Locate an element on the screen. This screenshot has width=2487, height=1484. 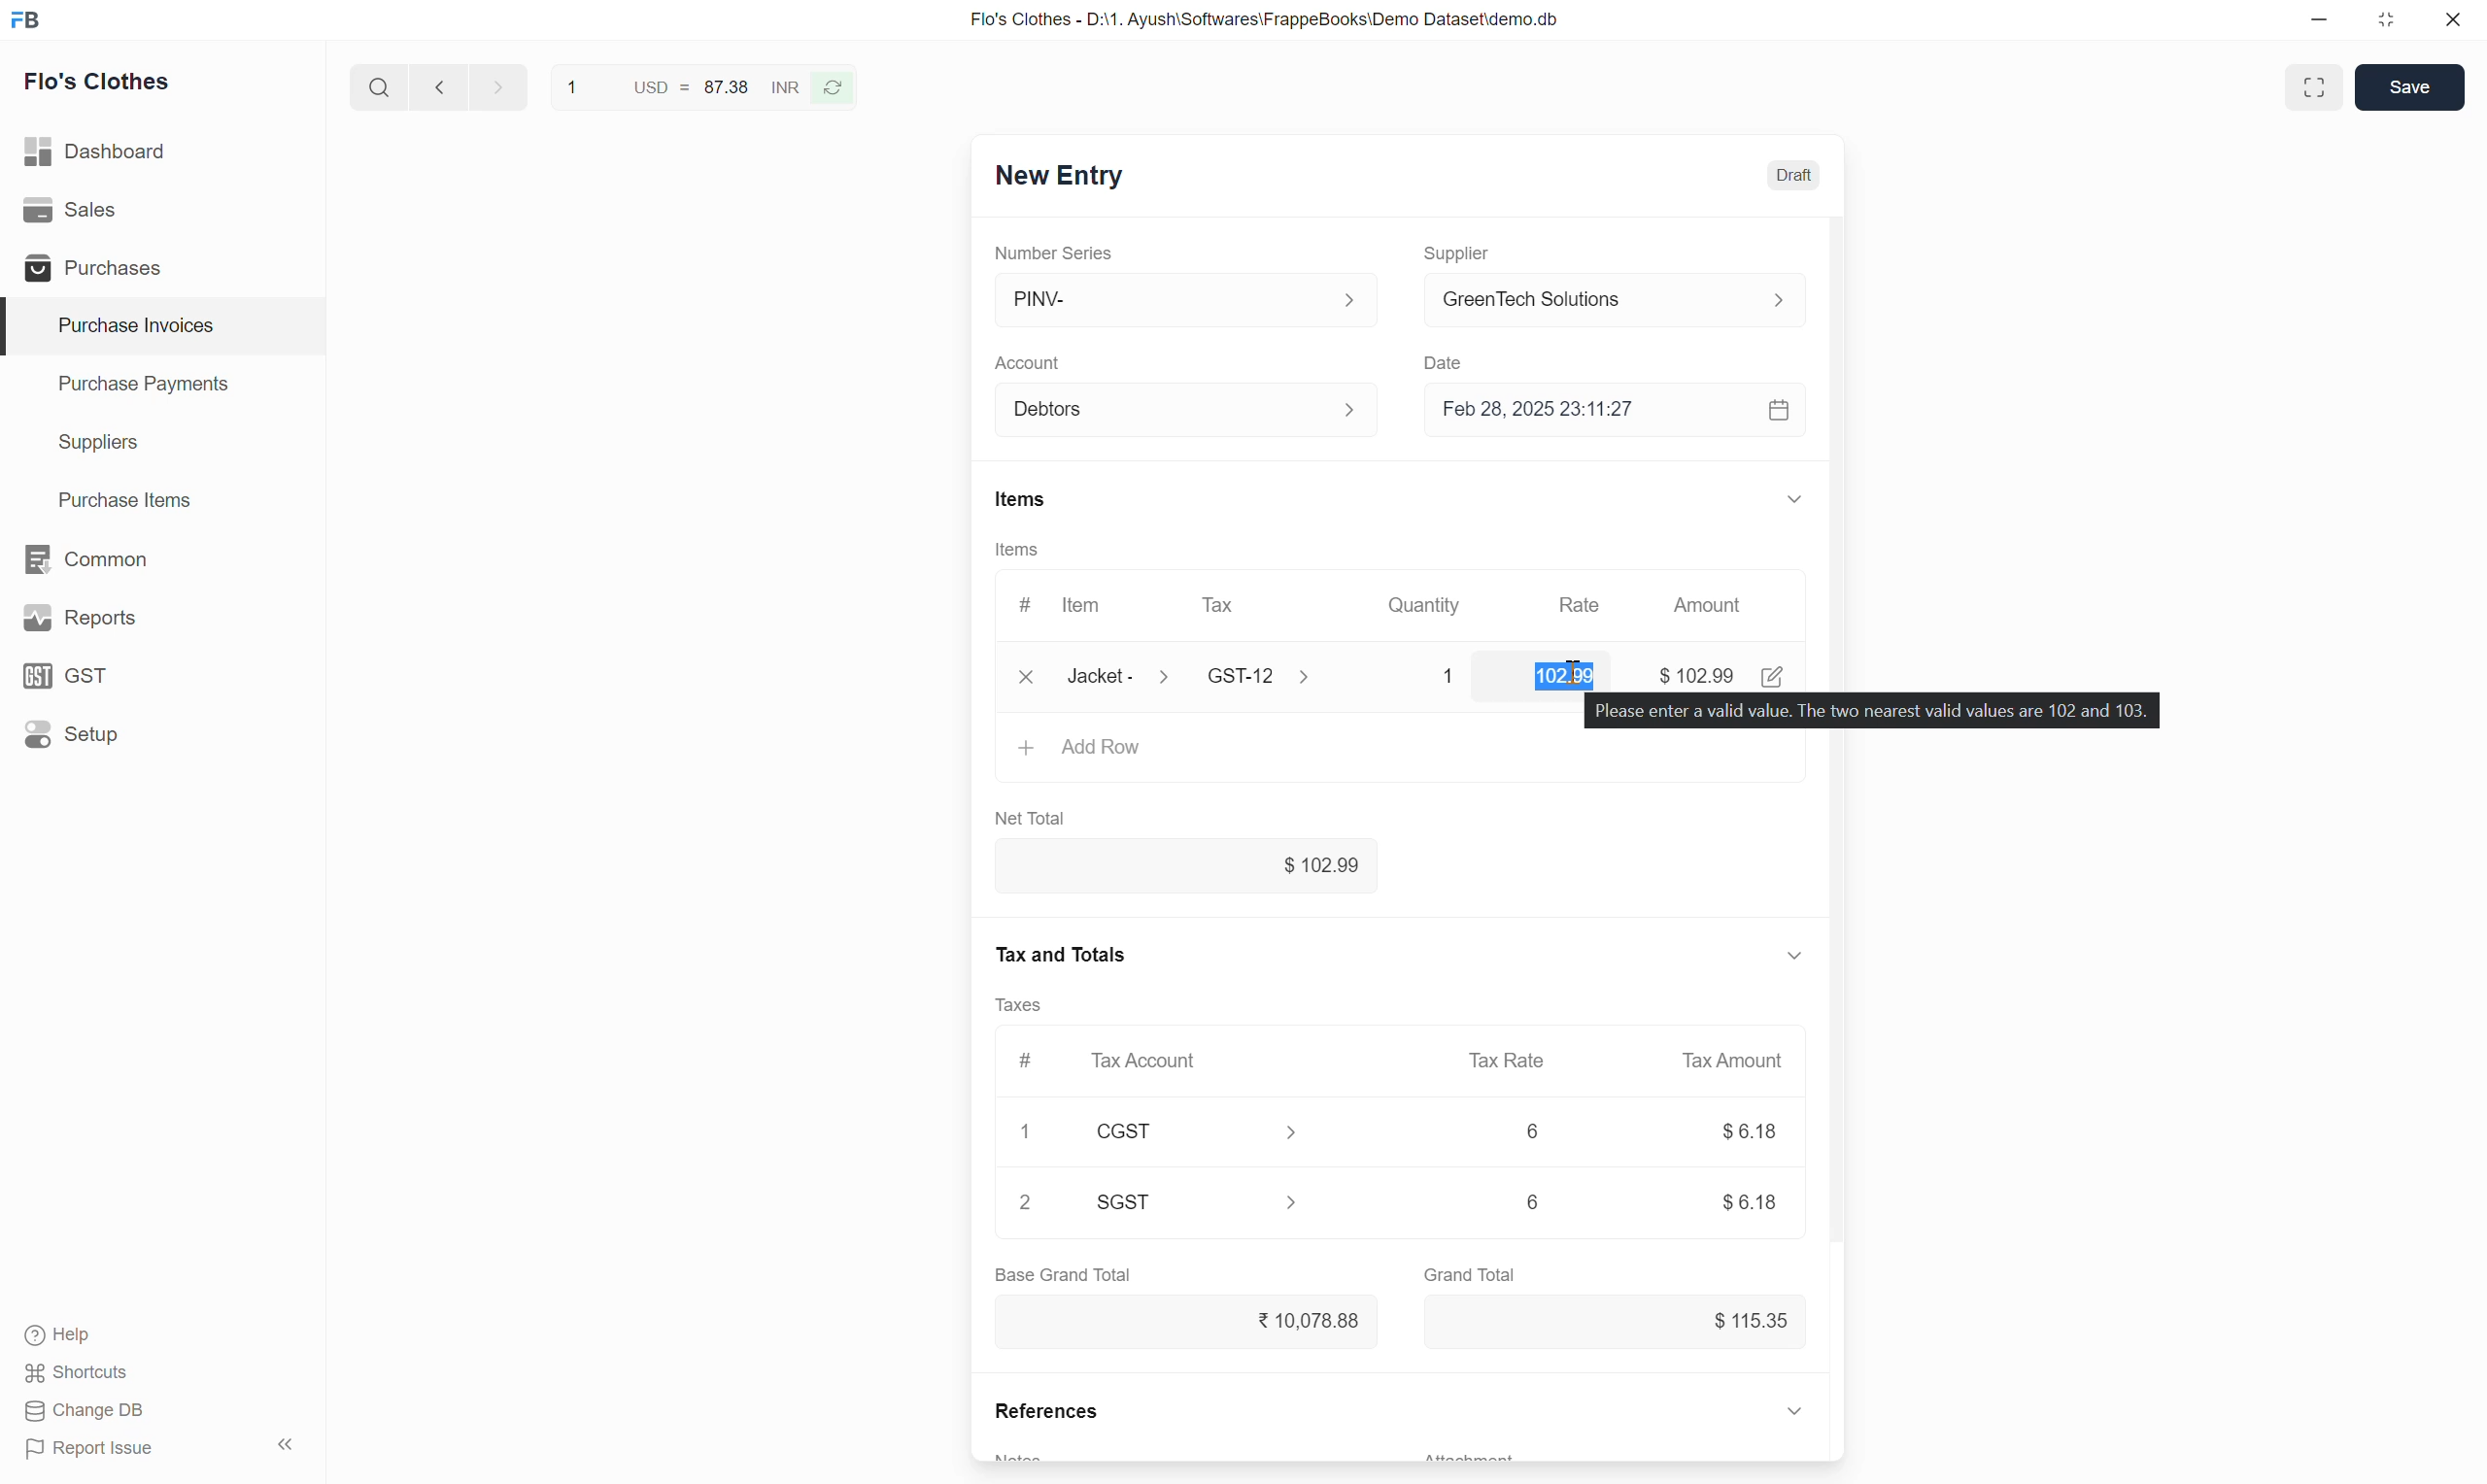
$6.18 is located at coordinates (1750, 1130).